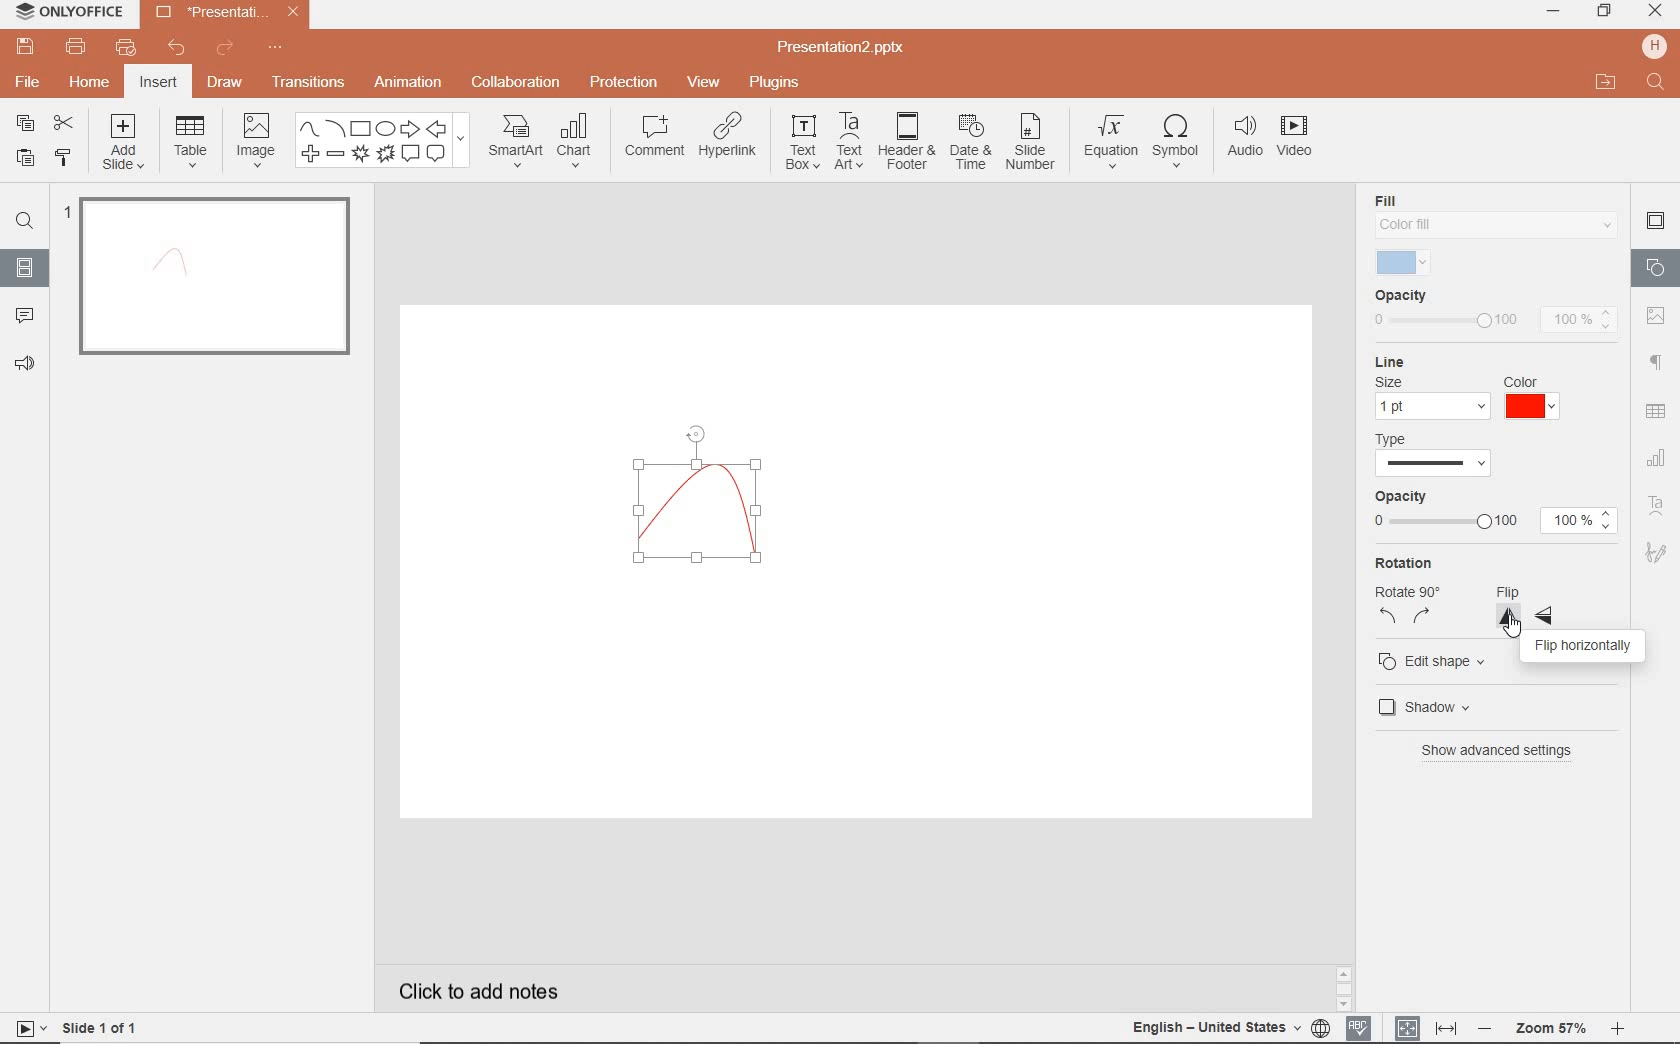 The width and height of the screenshot is (1680, 1044). Describe the element at coordinates (1655, 83) in the screenshot. I see `FIND` at that location.